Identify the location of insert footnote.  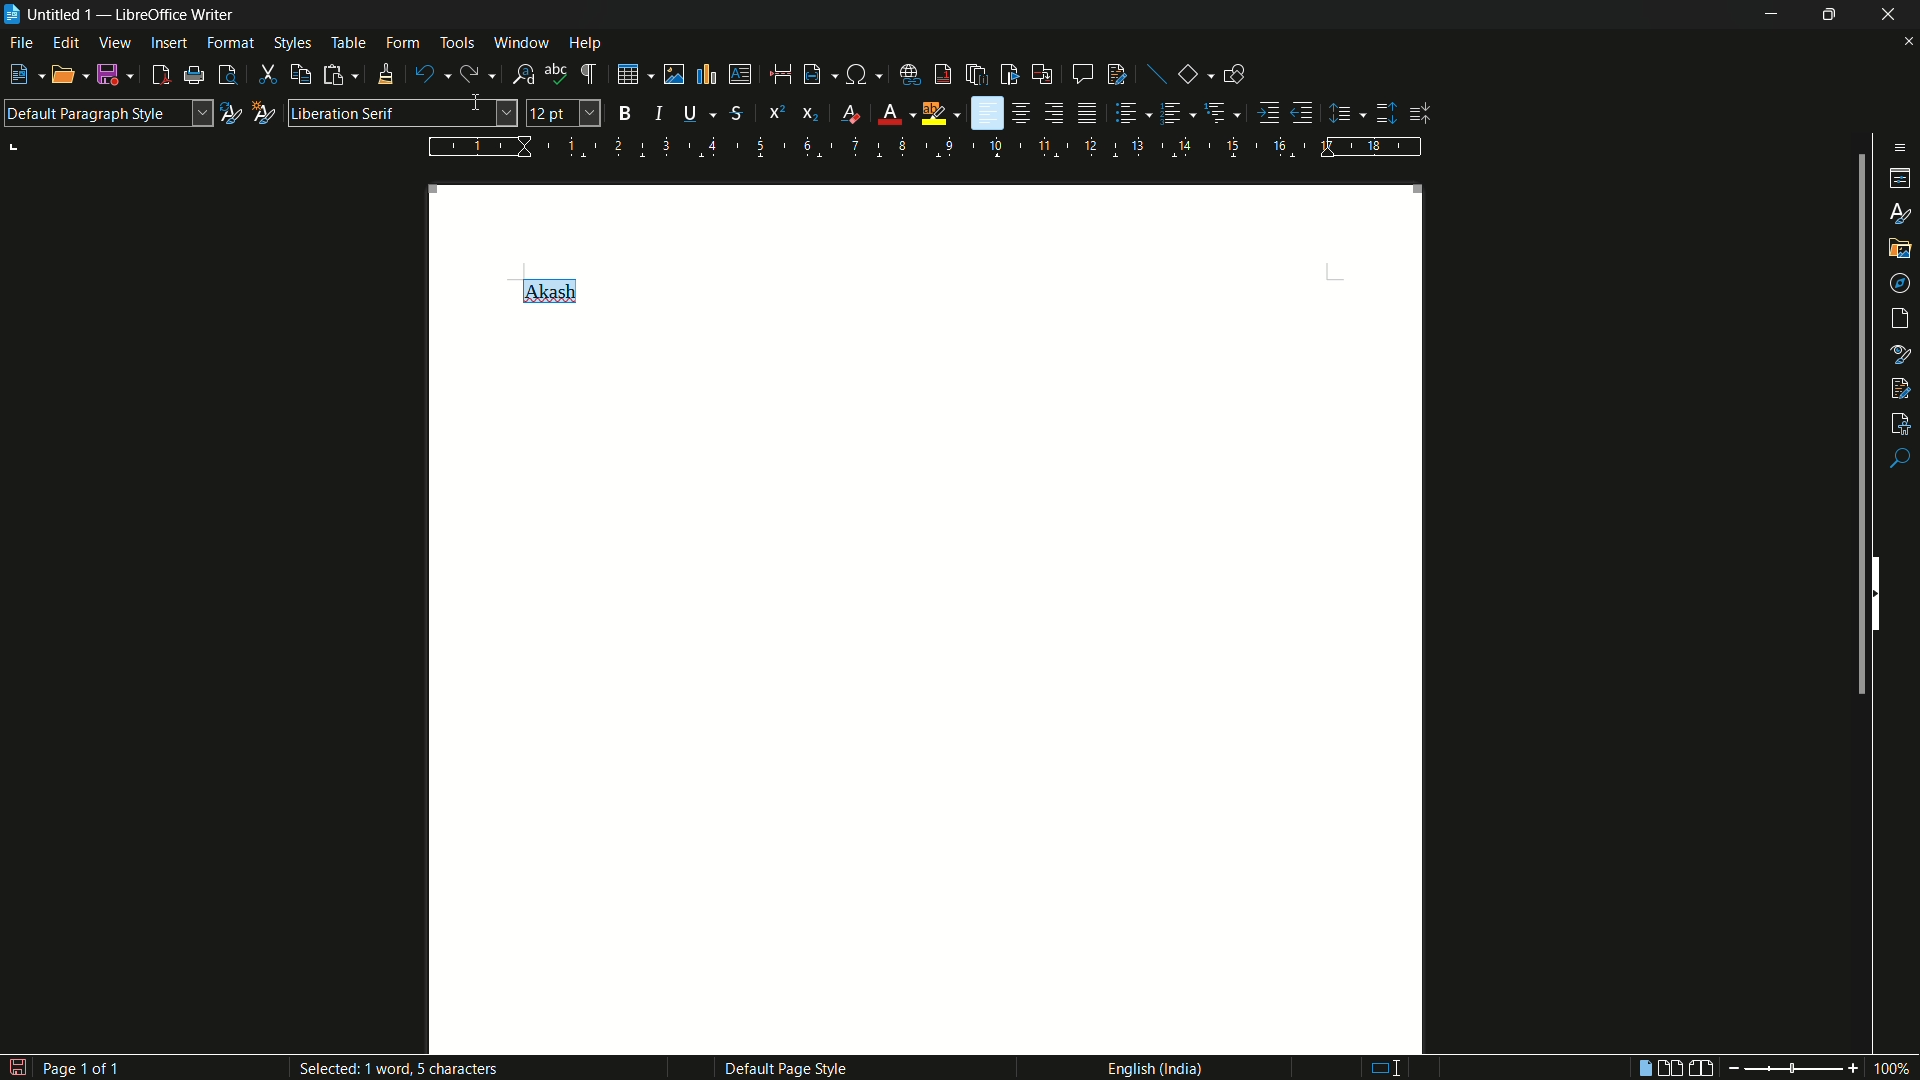
(944, 74).